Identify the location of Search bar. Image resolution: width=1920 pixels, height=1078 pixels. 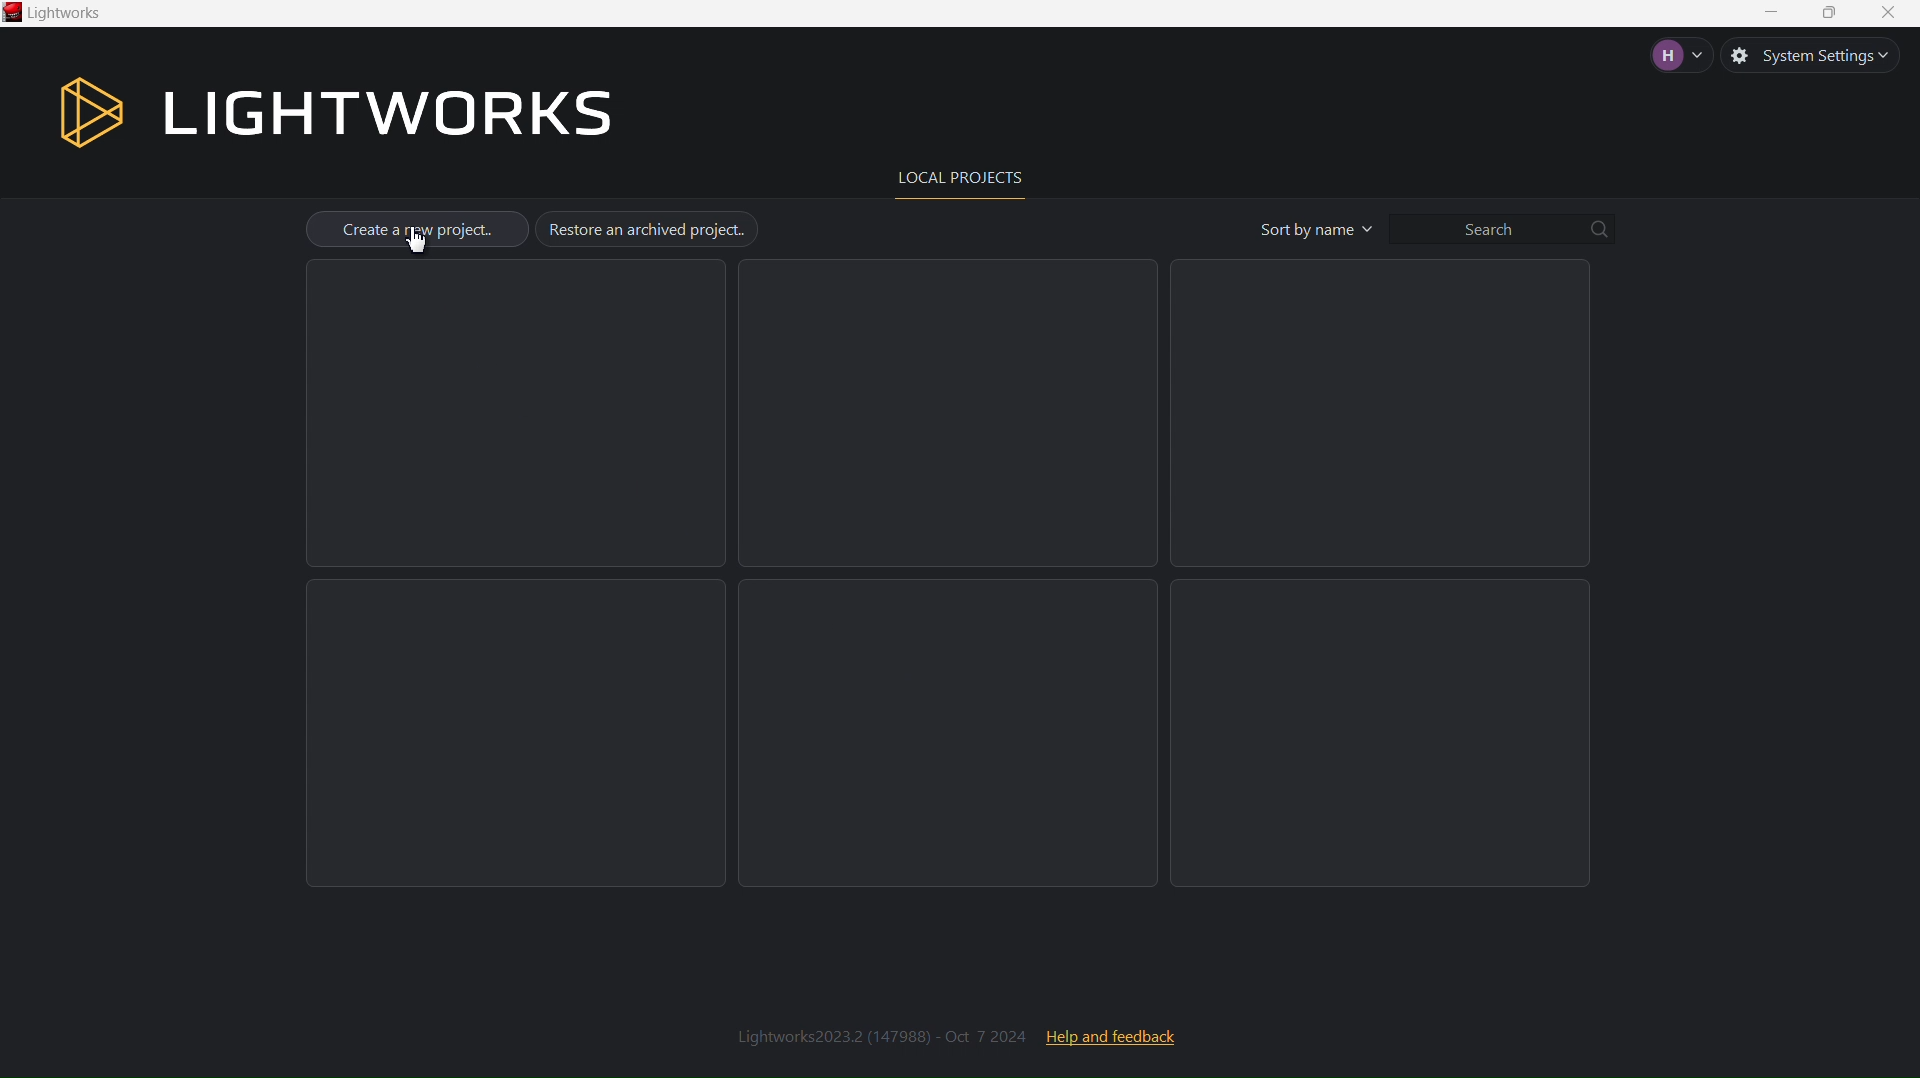
(1505, 227).